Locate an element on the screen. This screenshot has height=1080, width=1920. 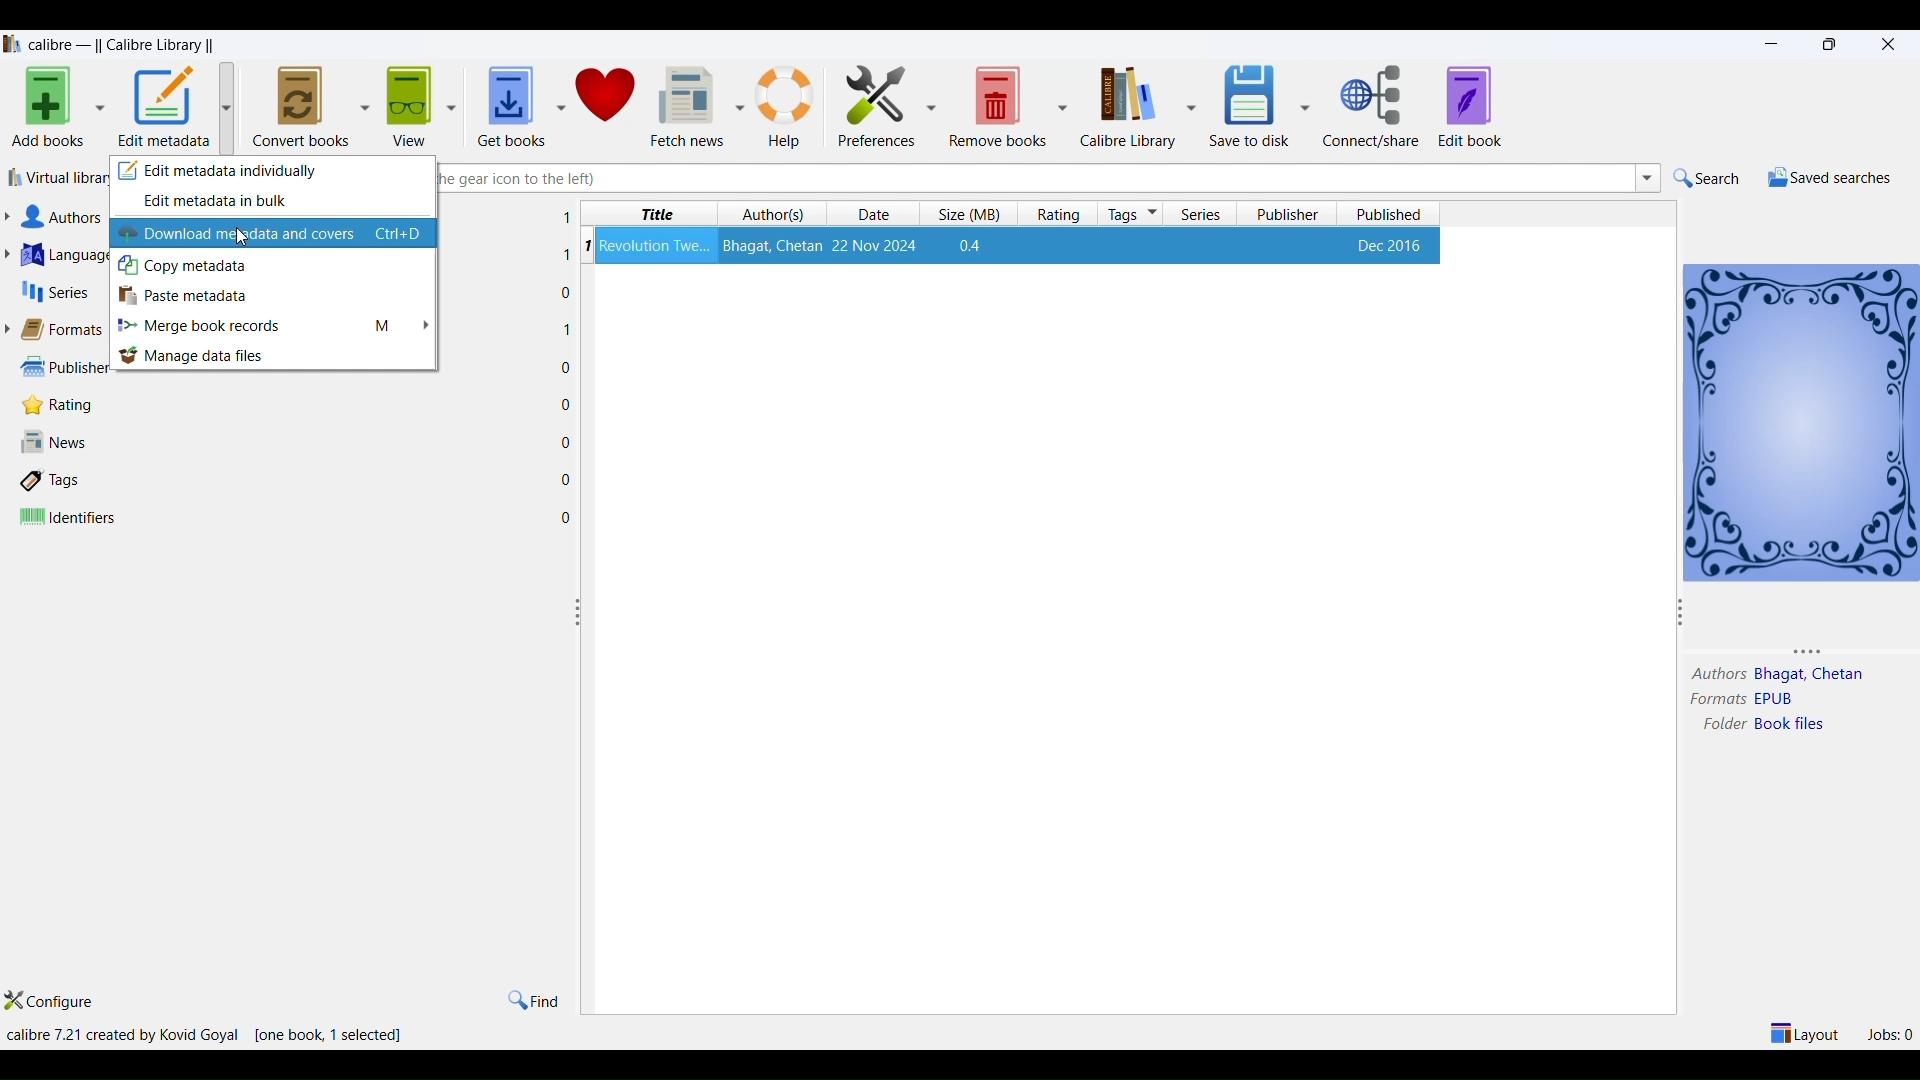
ctrl+D is located at coordinates (402, 235).